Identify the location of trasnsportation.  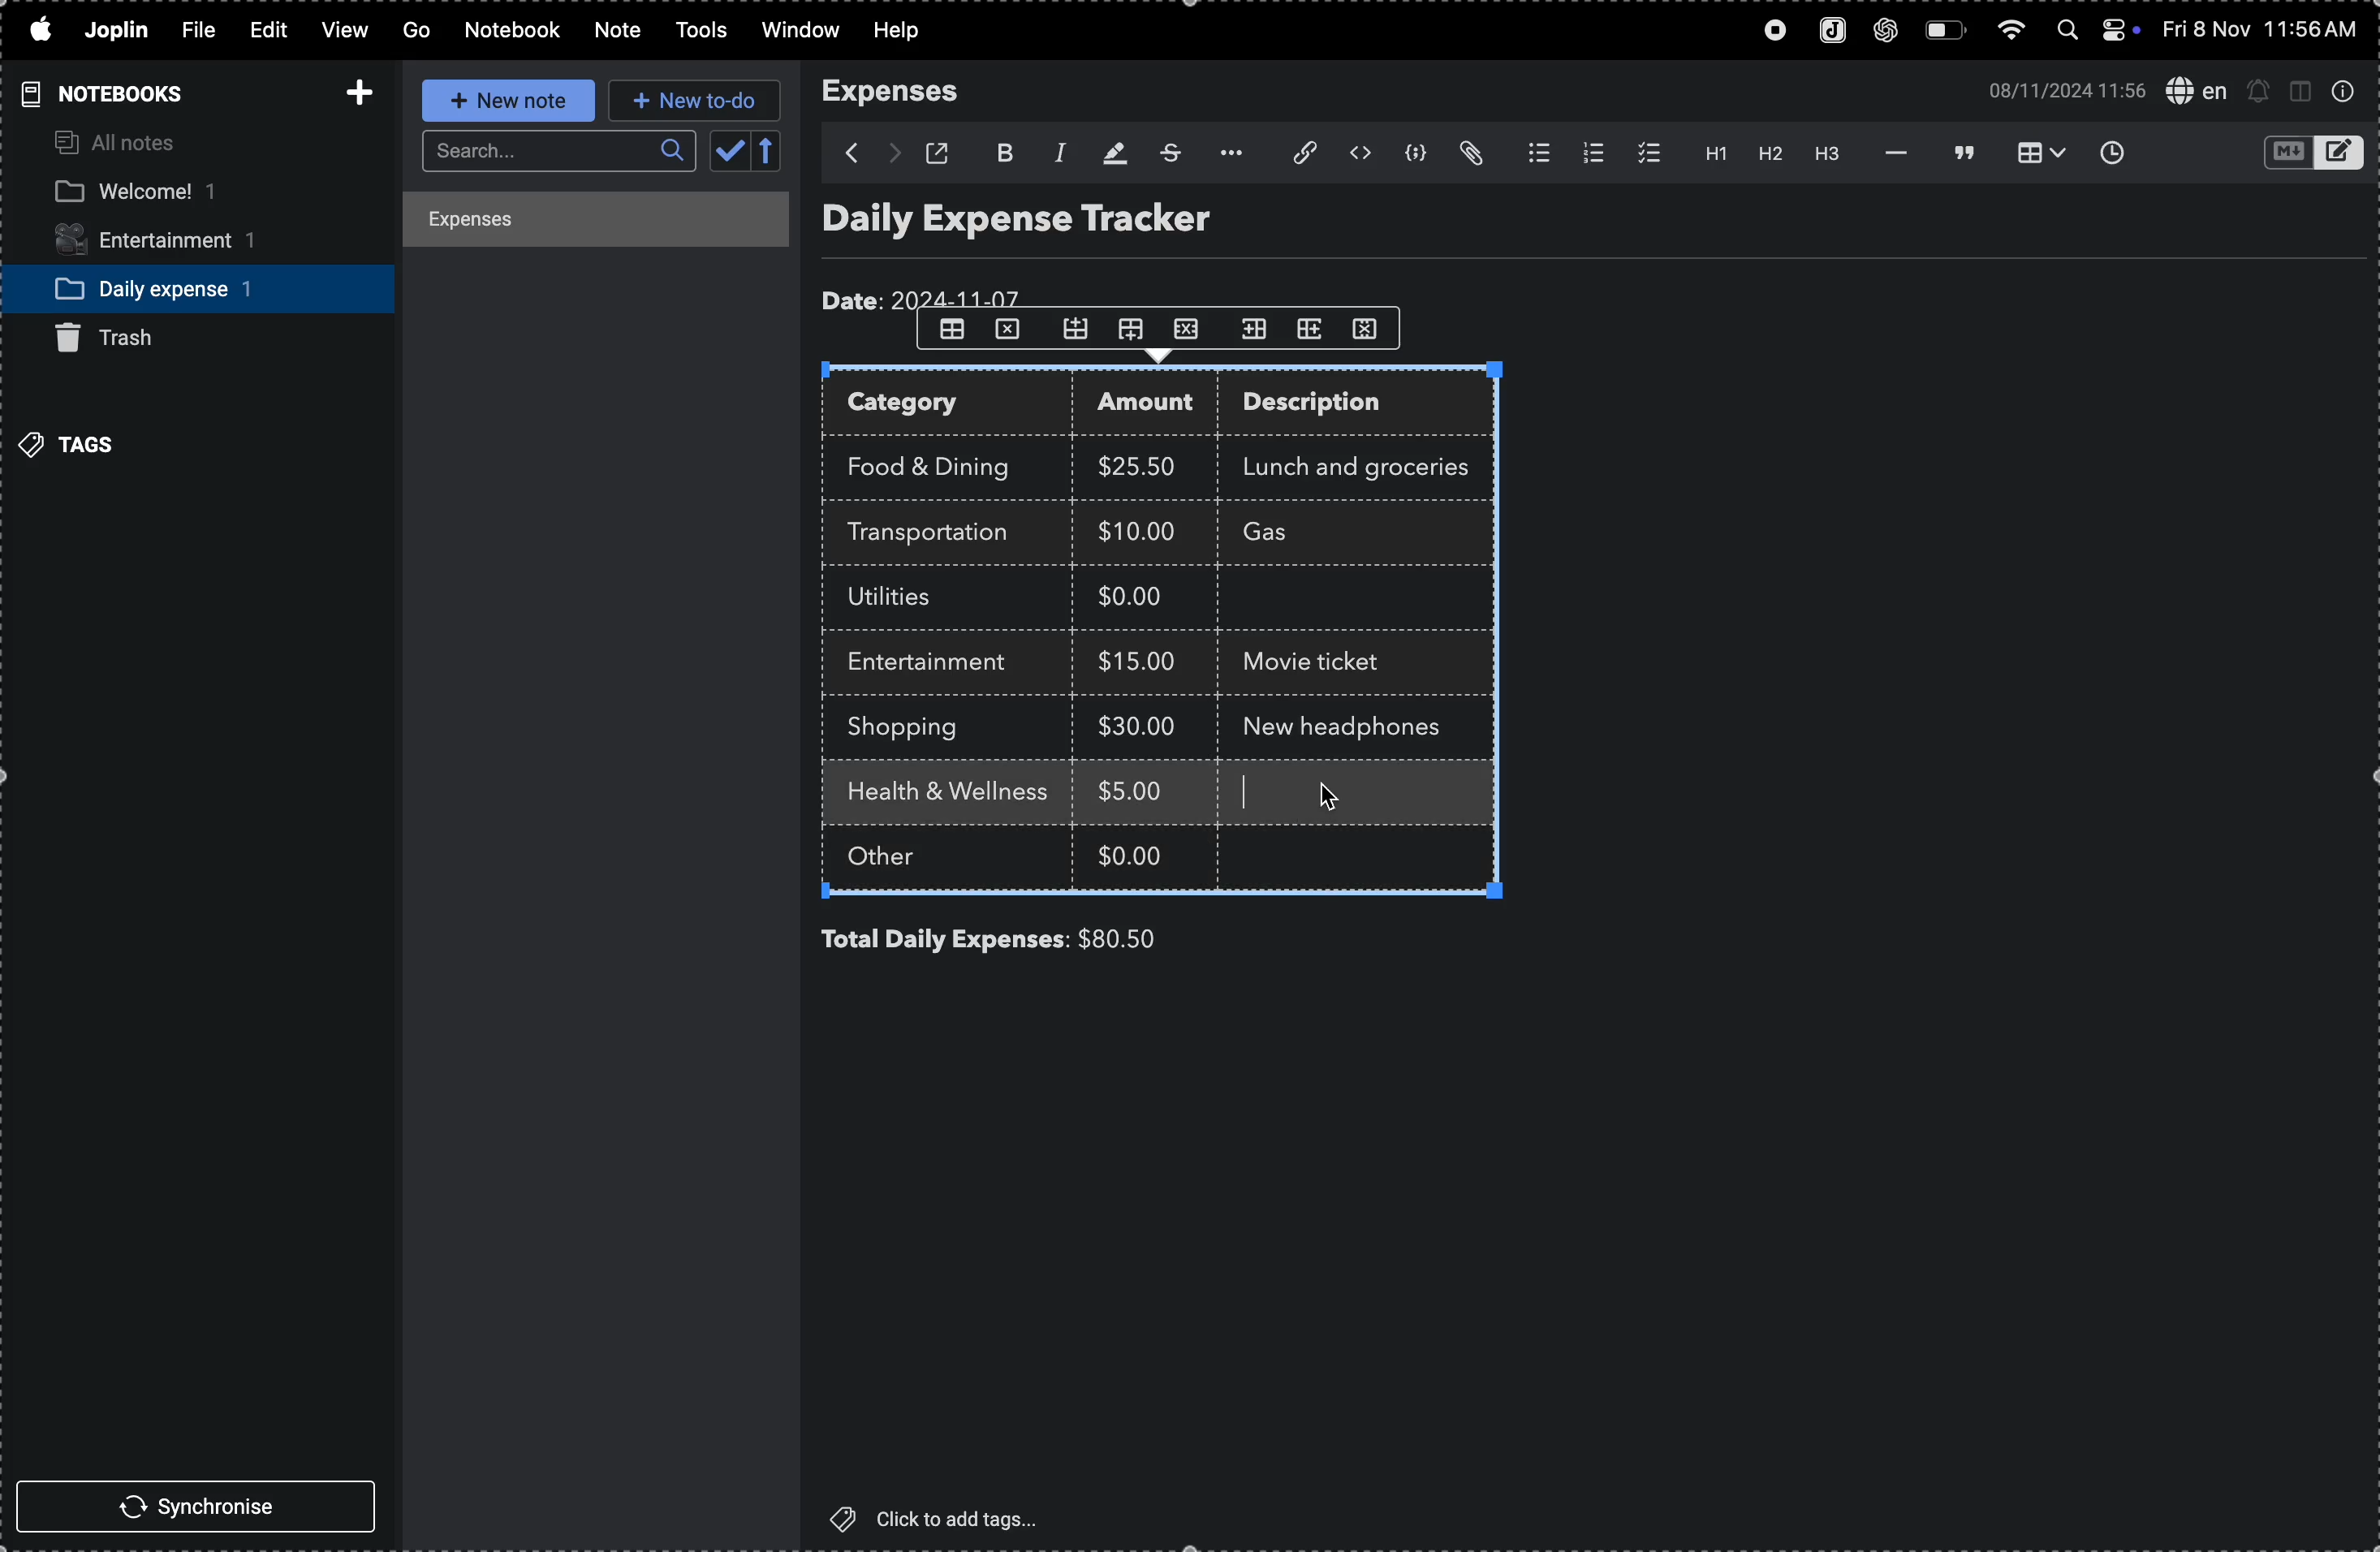
(939, 533).